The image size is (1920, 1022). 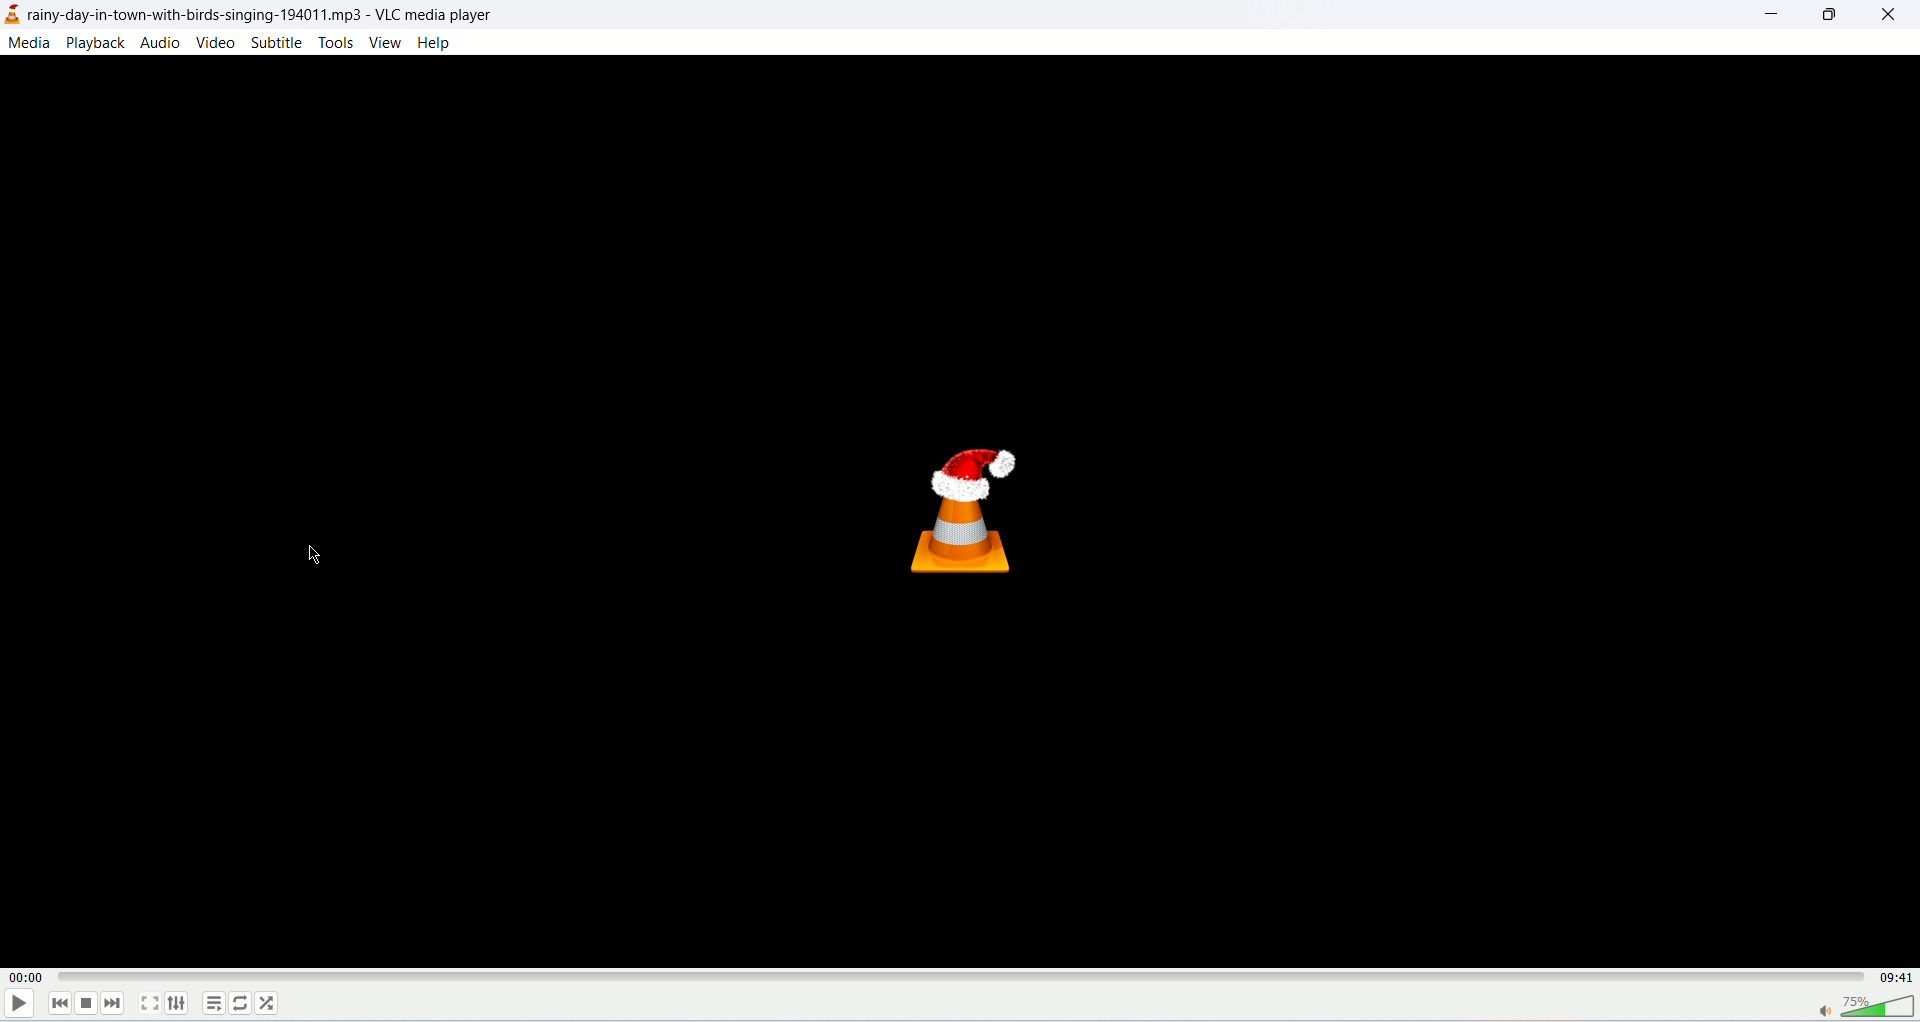 I want to click on progress bar, so click(x=961, y=971).